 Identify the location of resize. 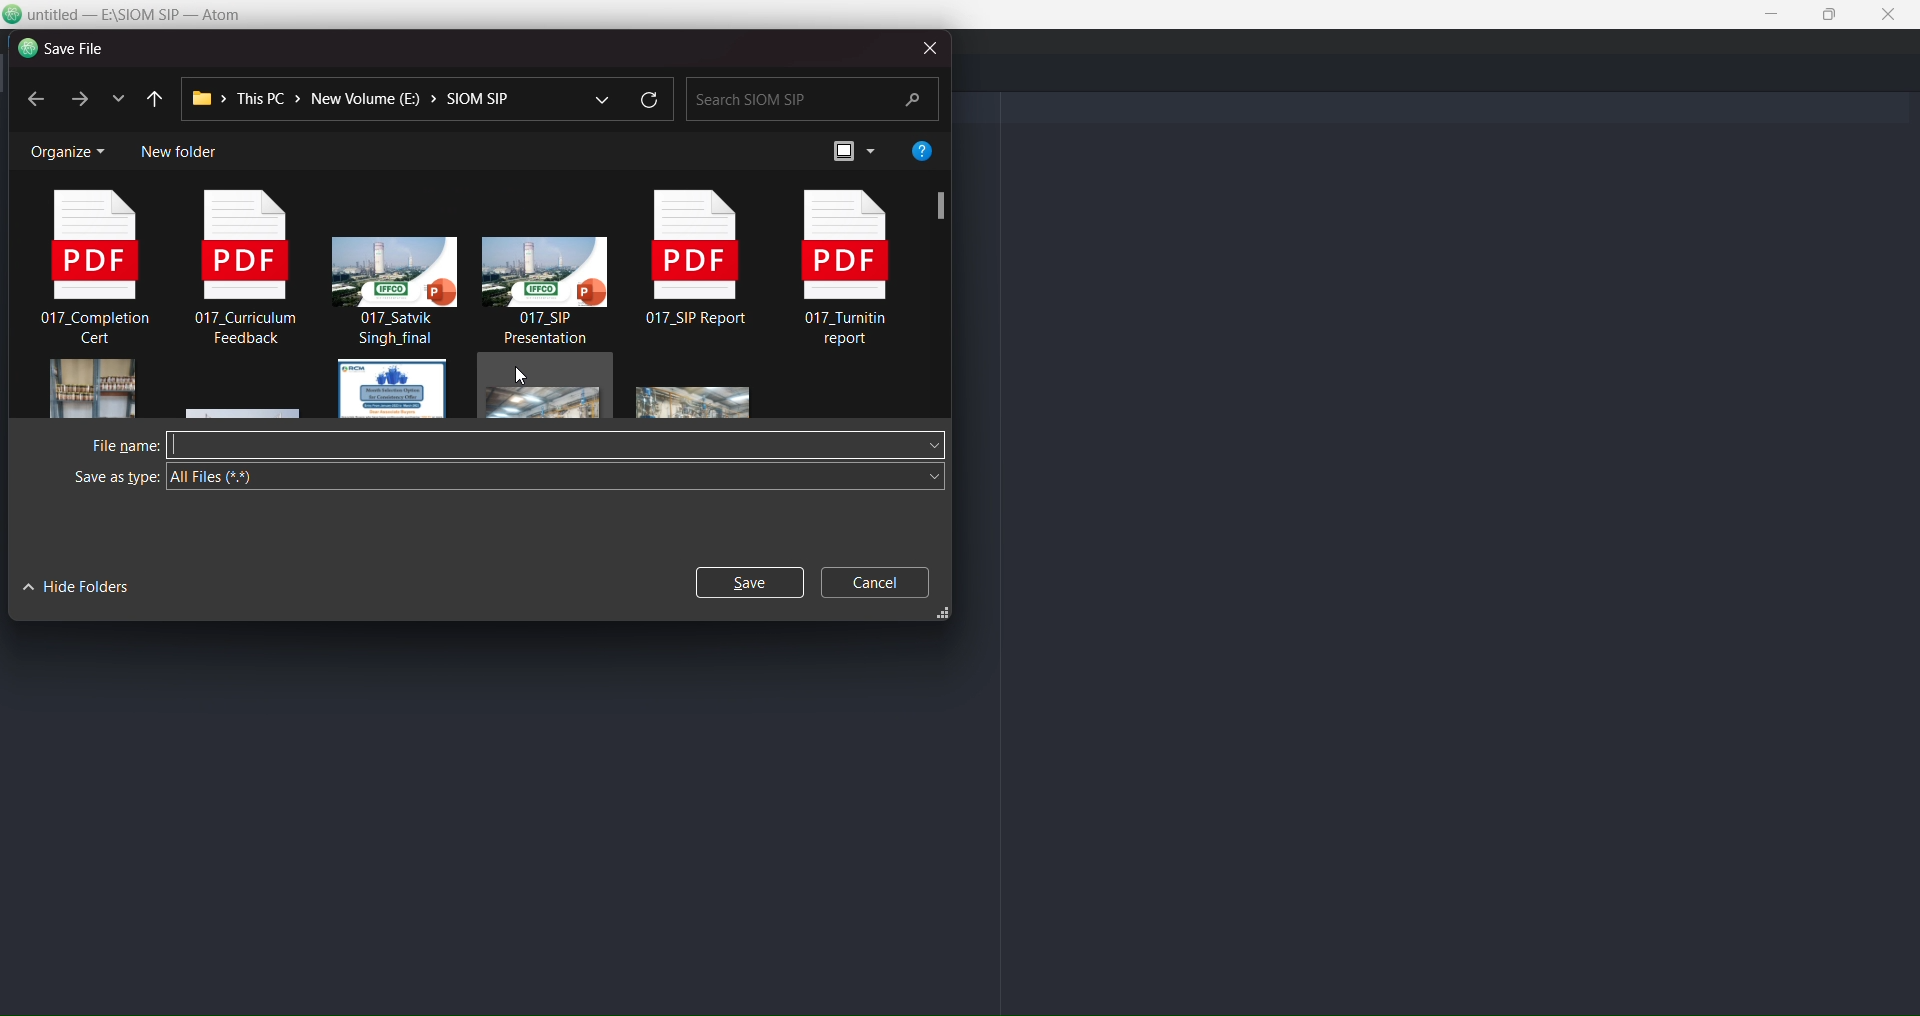
(945, 617).